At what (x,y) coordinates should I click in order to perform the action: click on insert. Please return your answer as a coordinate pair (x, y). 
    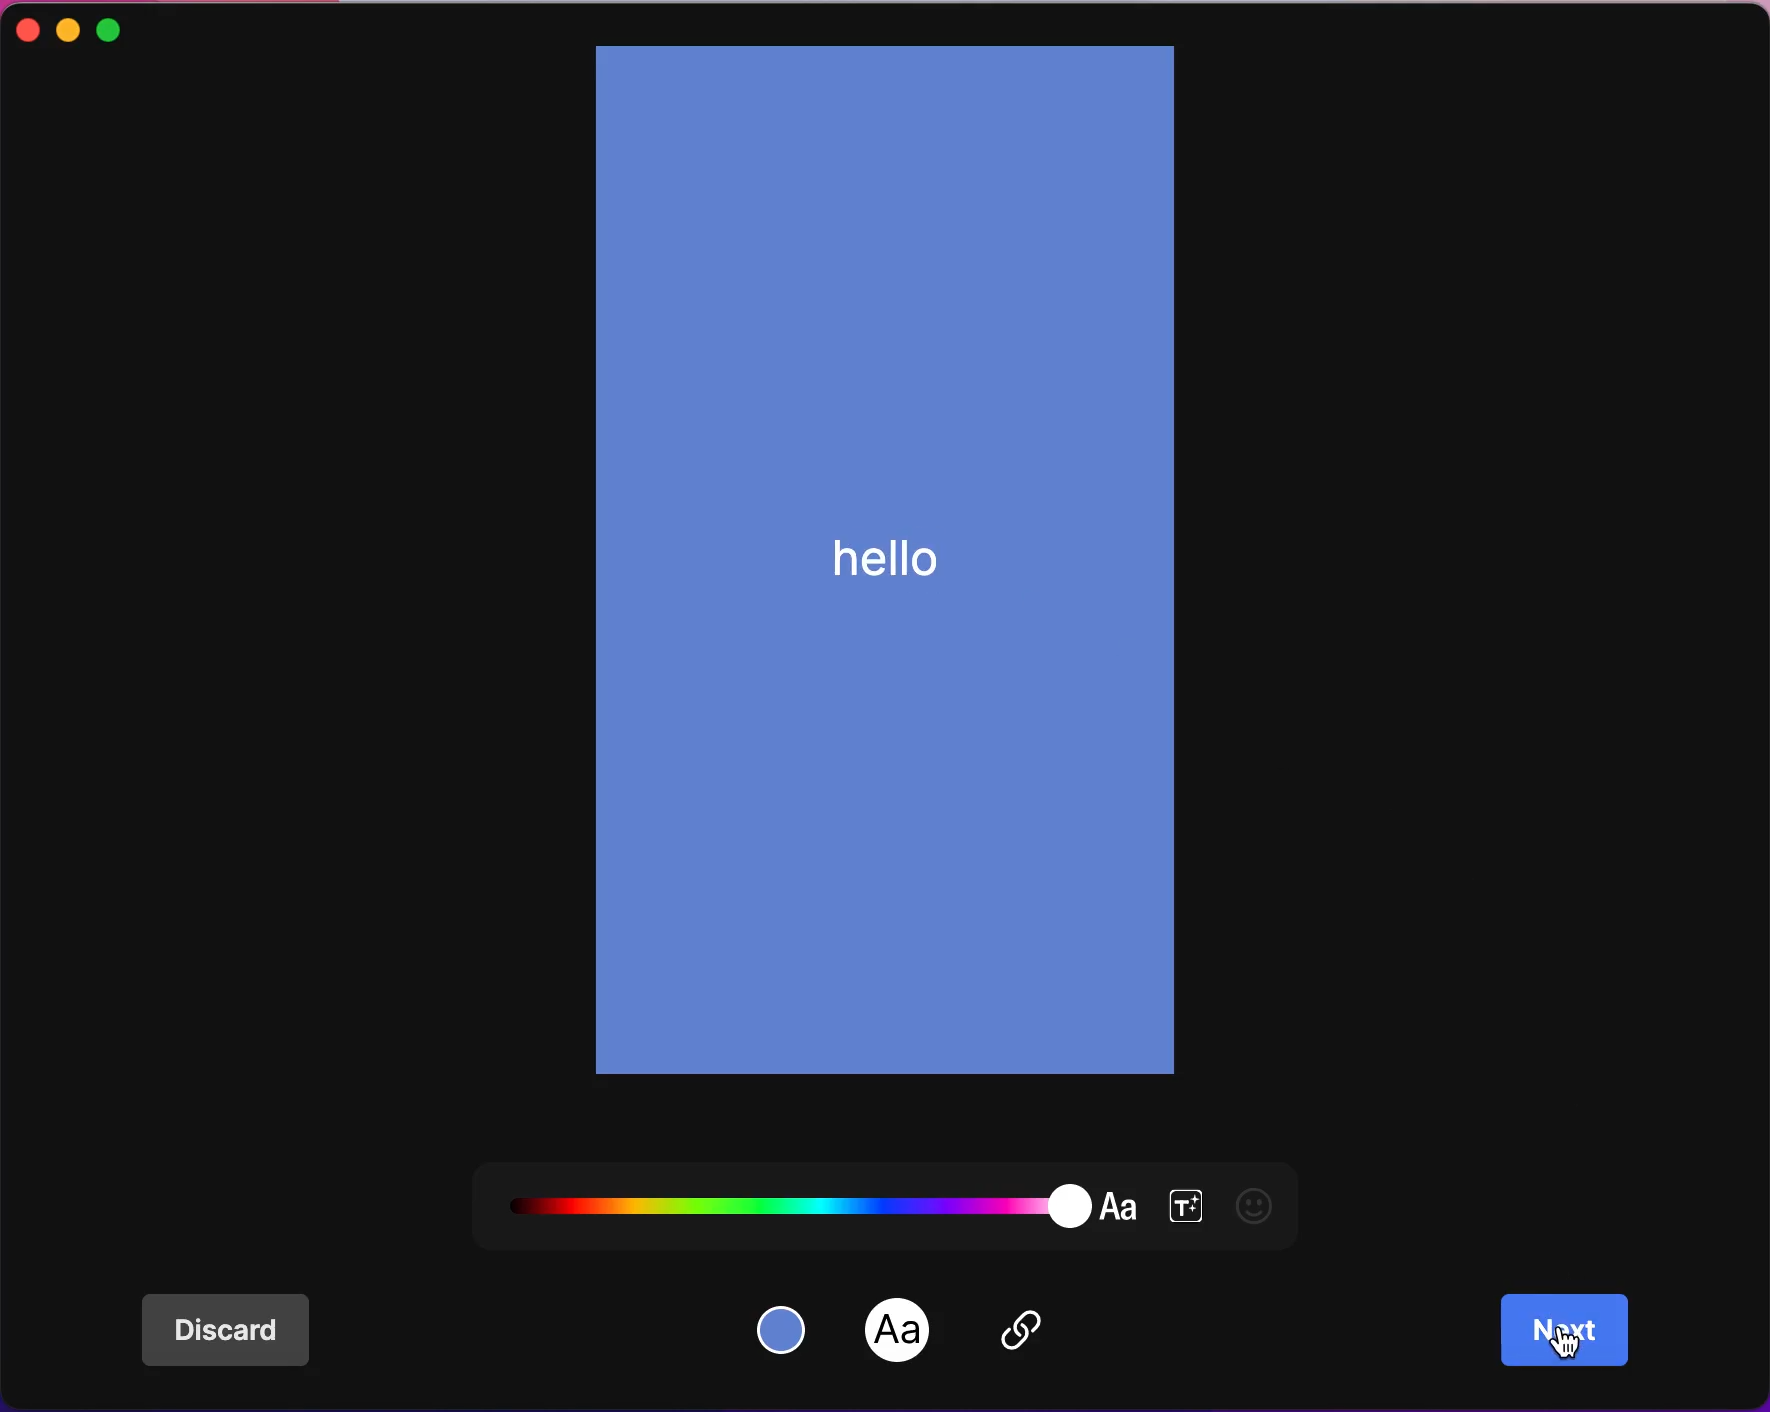
    Looking at the image, I should click on (1047, 1337).